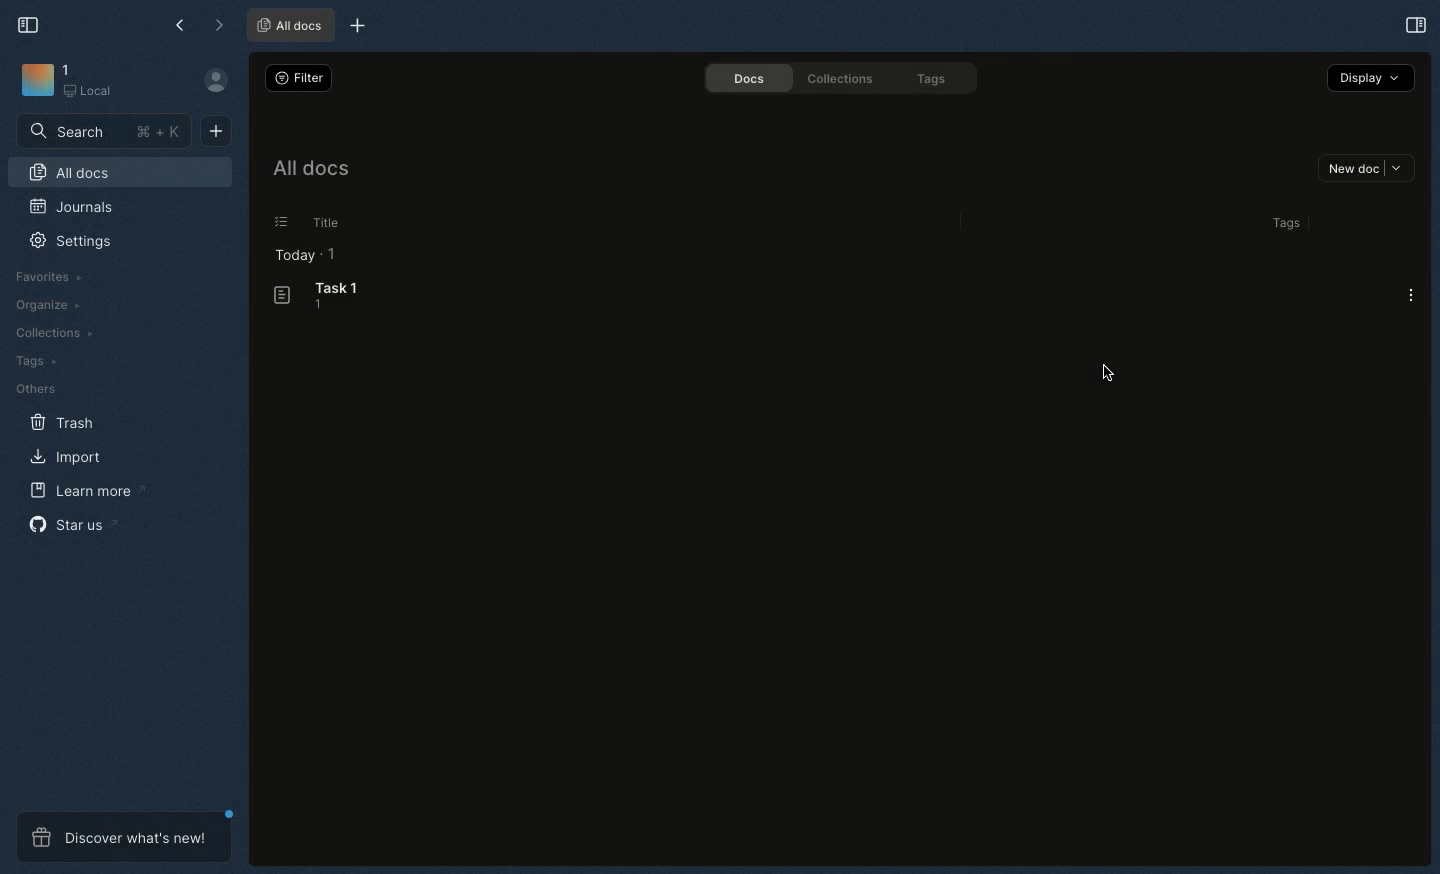  What do you see at coordinates (312, 170) in the screenshot?
I see `All docs` at bounding box center [312, 170].